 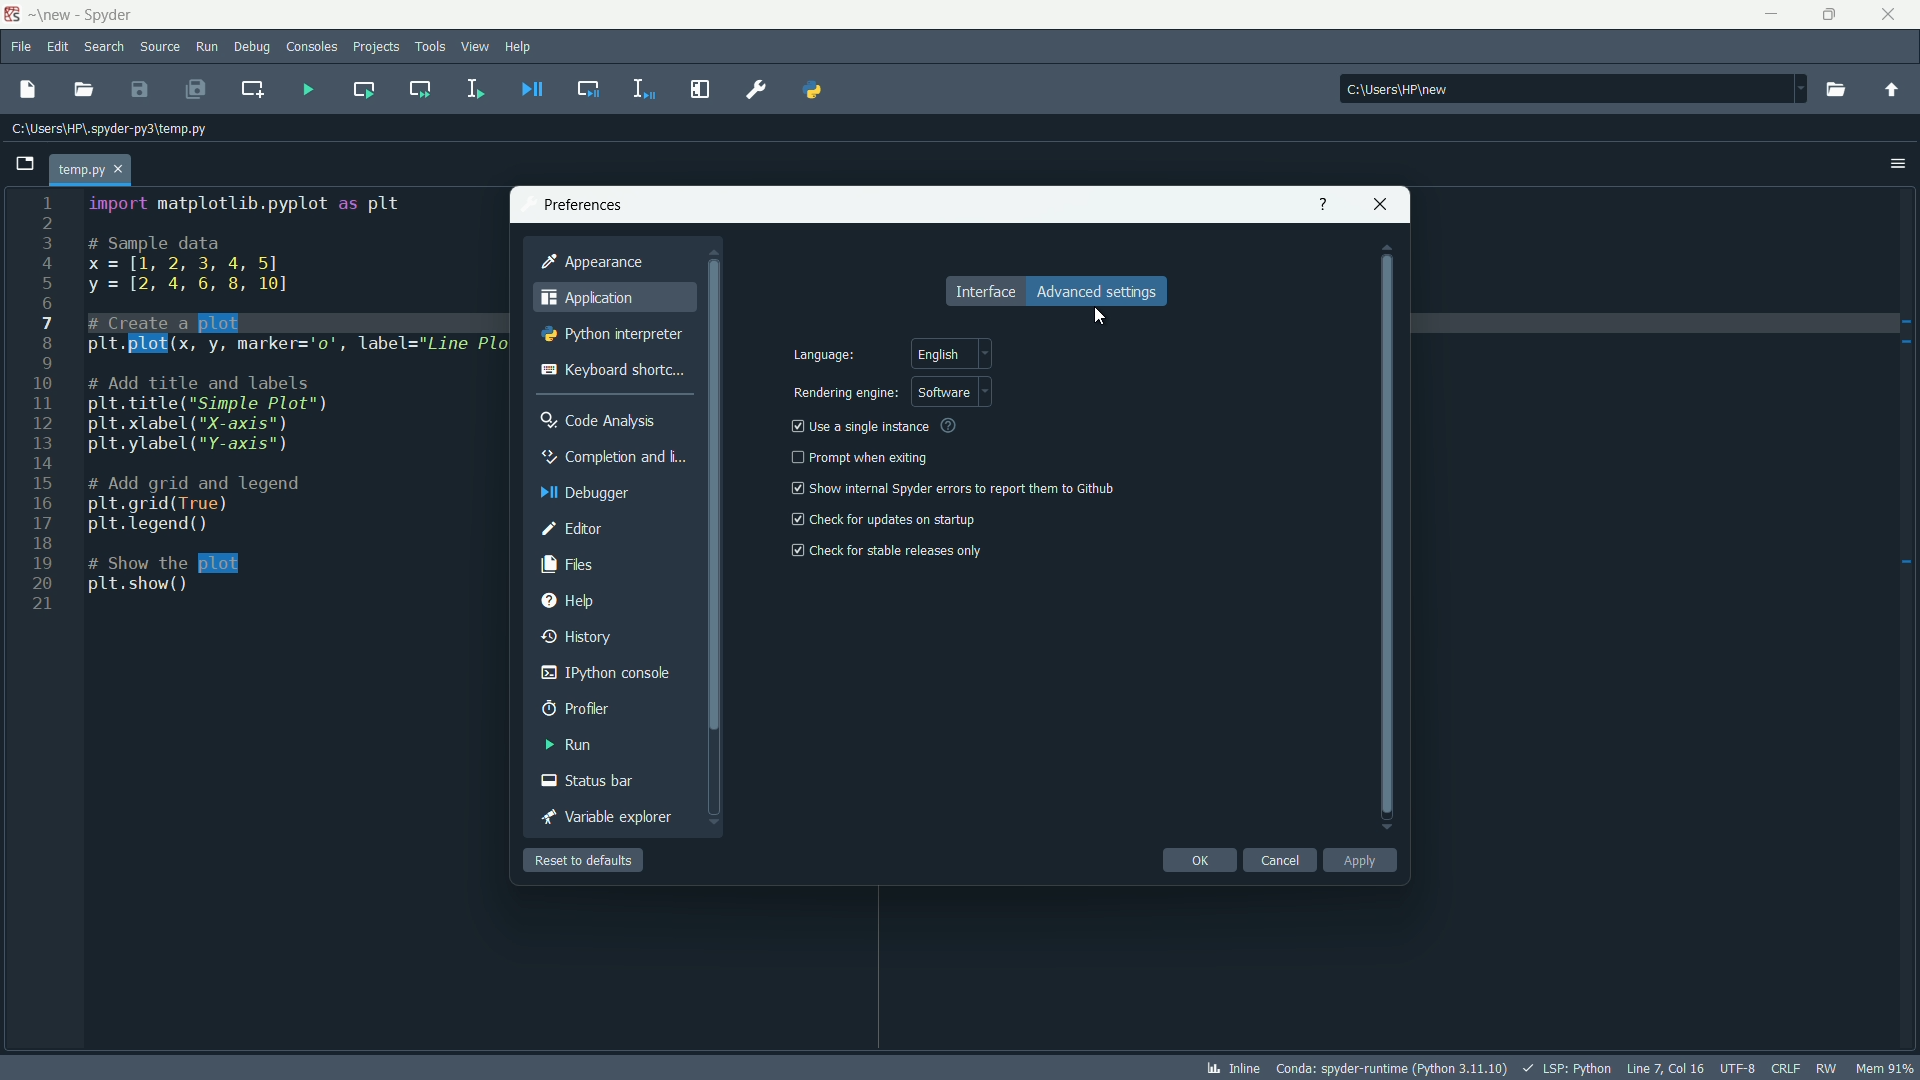 I want to click on files, so click(x=567, y=564).